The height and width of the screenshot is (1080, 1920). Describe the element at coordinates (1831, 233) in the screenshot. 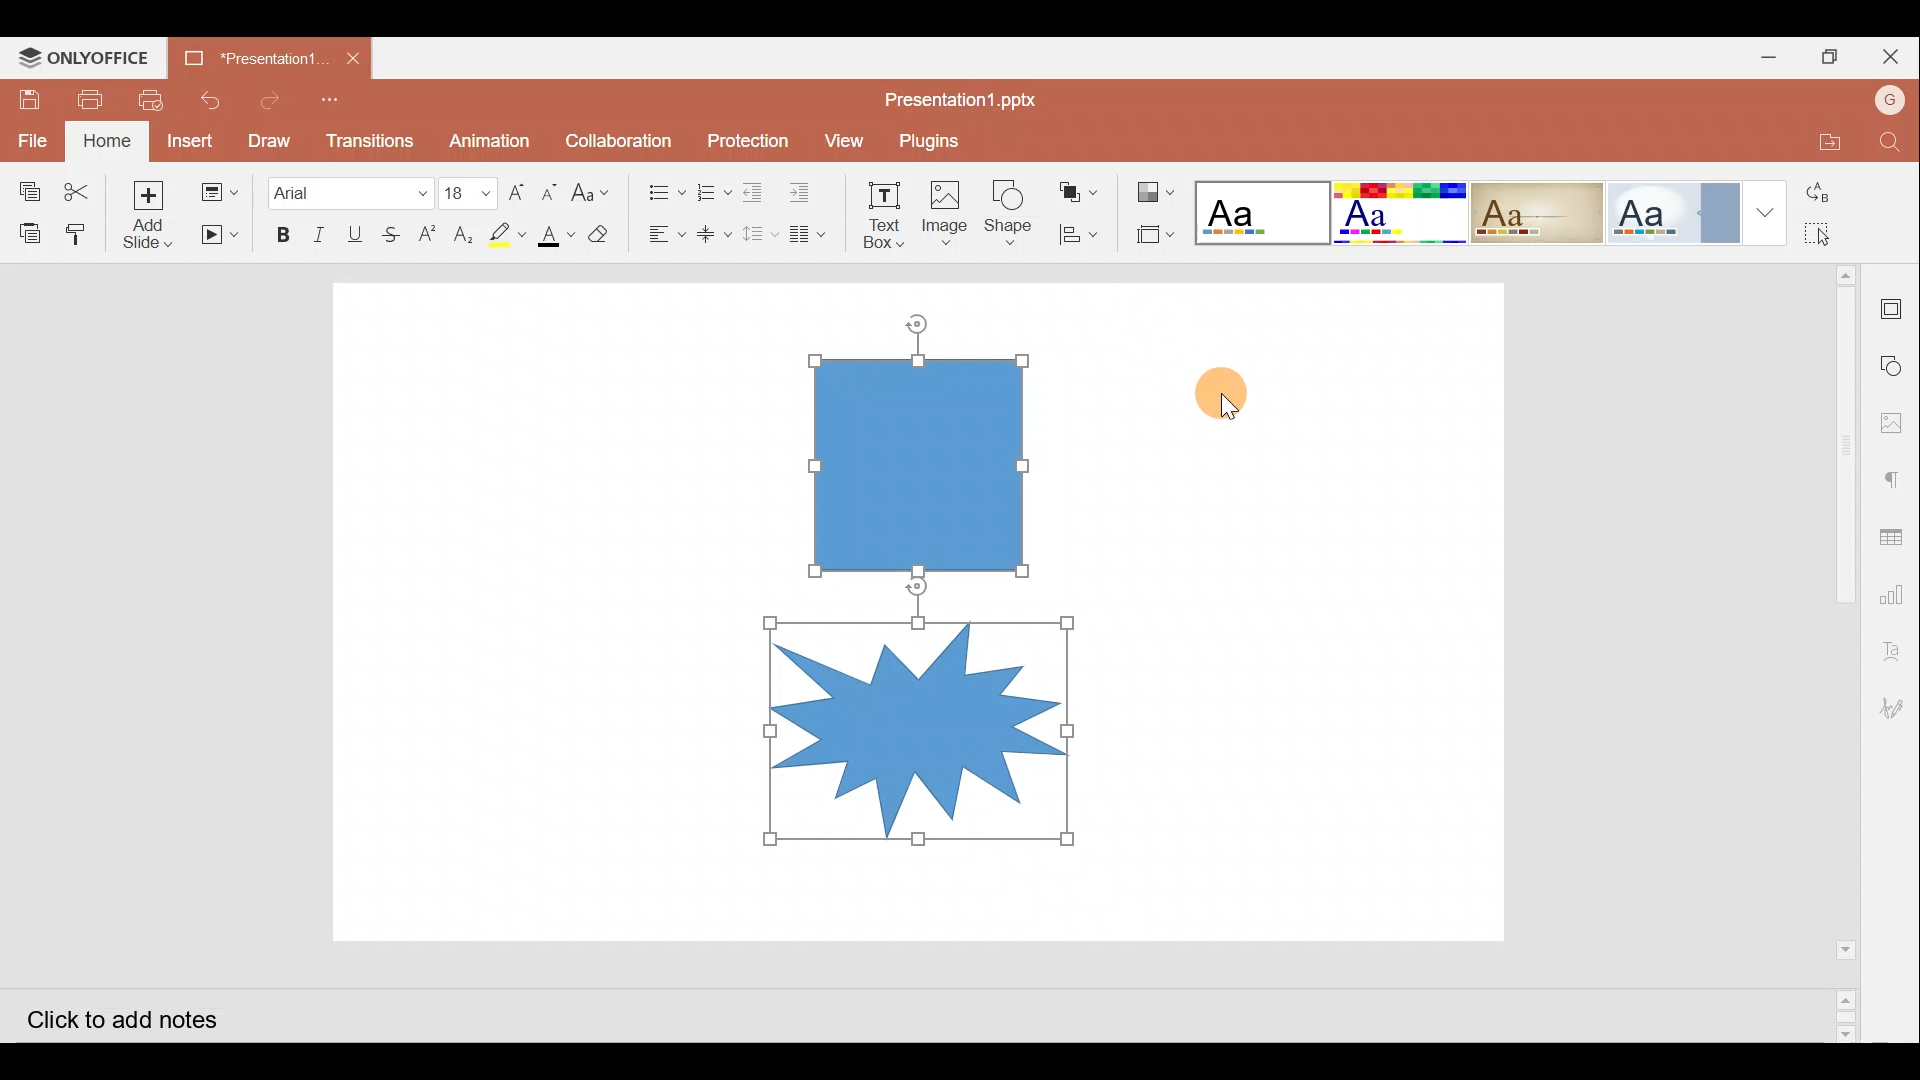

I see `Select all` at that location.